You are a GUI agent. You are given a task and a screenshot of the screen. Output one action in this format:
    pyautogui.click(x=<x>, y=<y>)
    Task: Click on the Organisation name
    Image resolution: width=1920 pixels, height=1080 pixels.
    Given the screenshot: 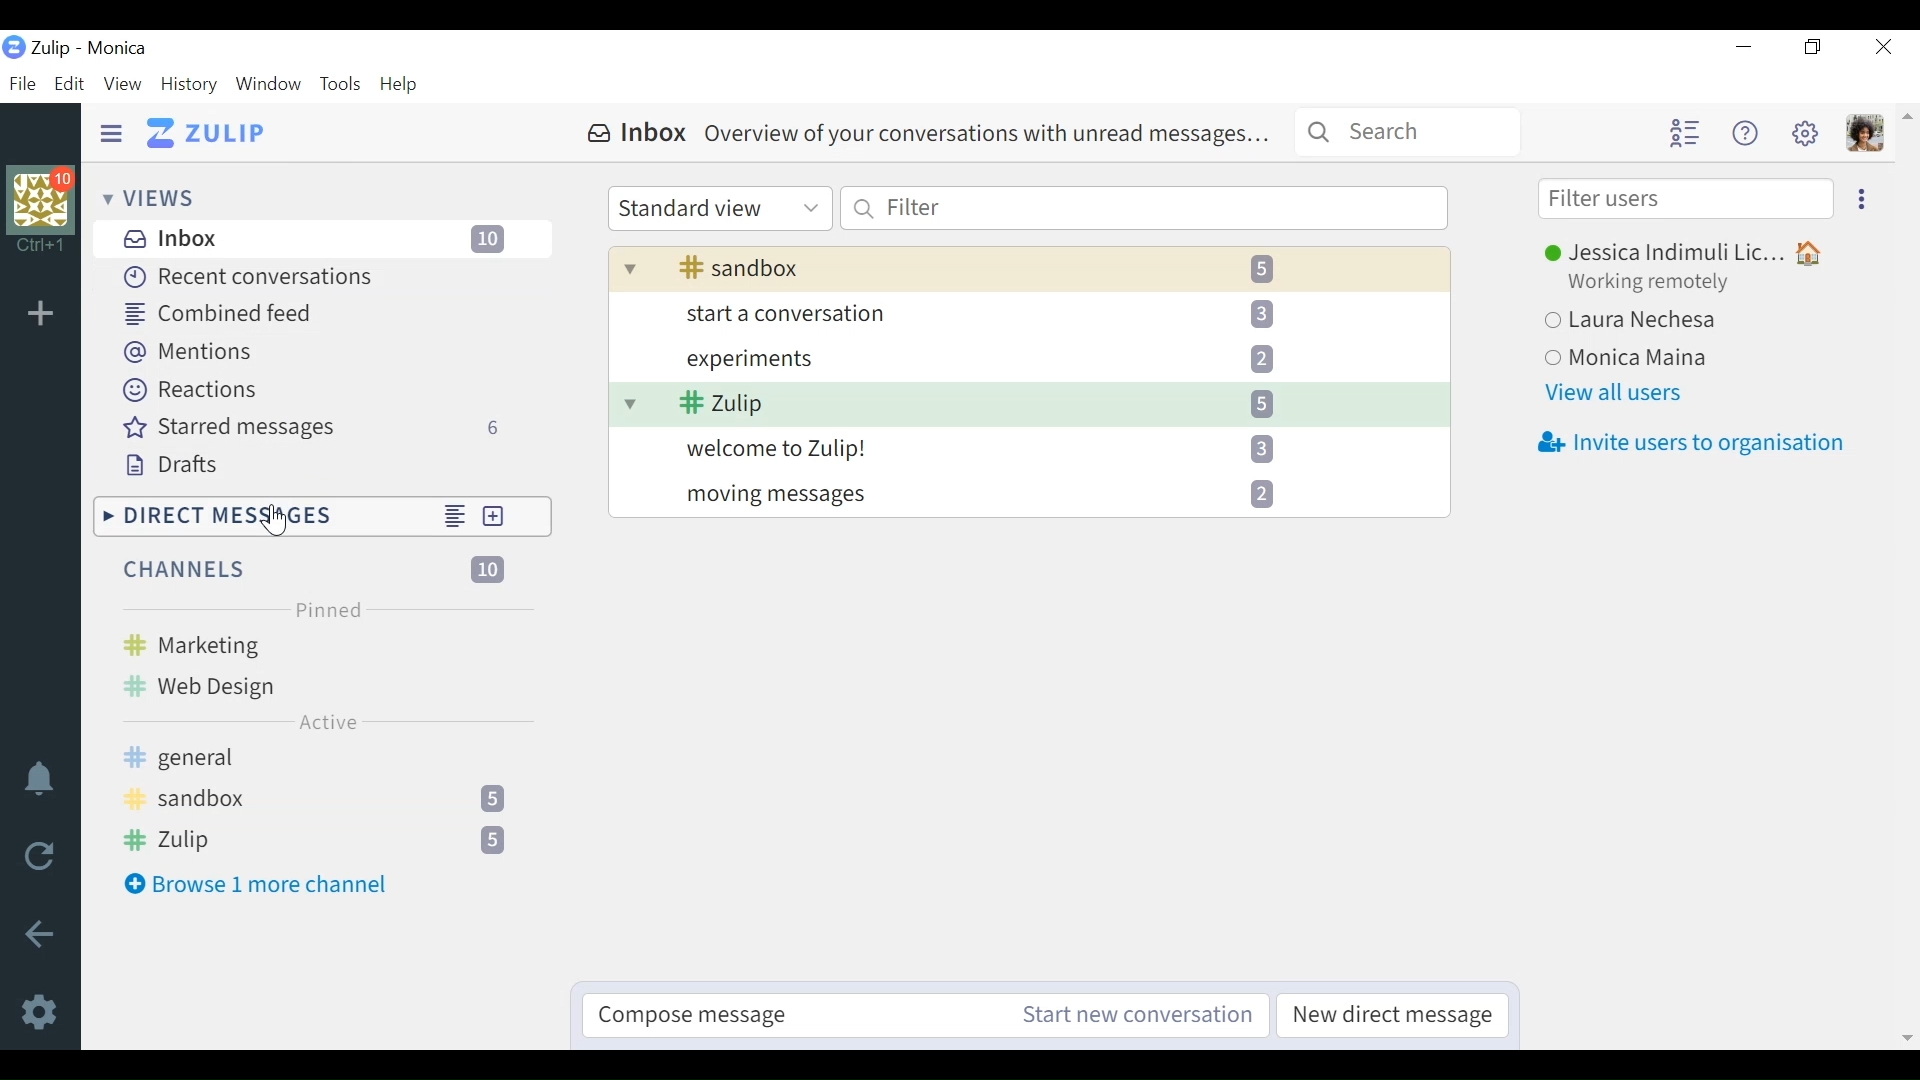 What is the action you would take?
    pyautogui.click(x=118, y=50)
    